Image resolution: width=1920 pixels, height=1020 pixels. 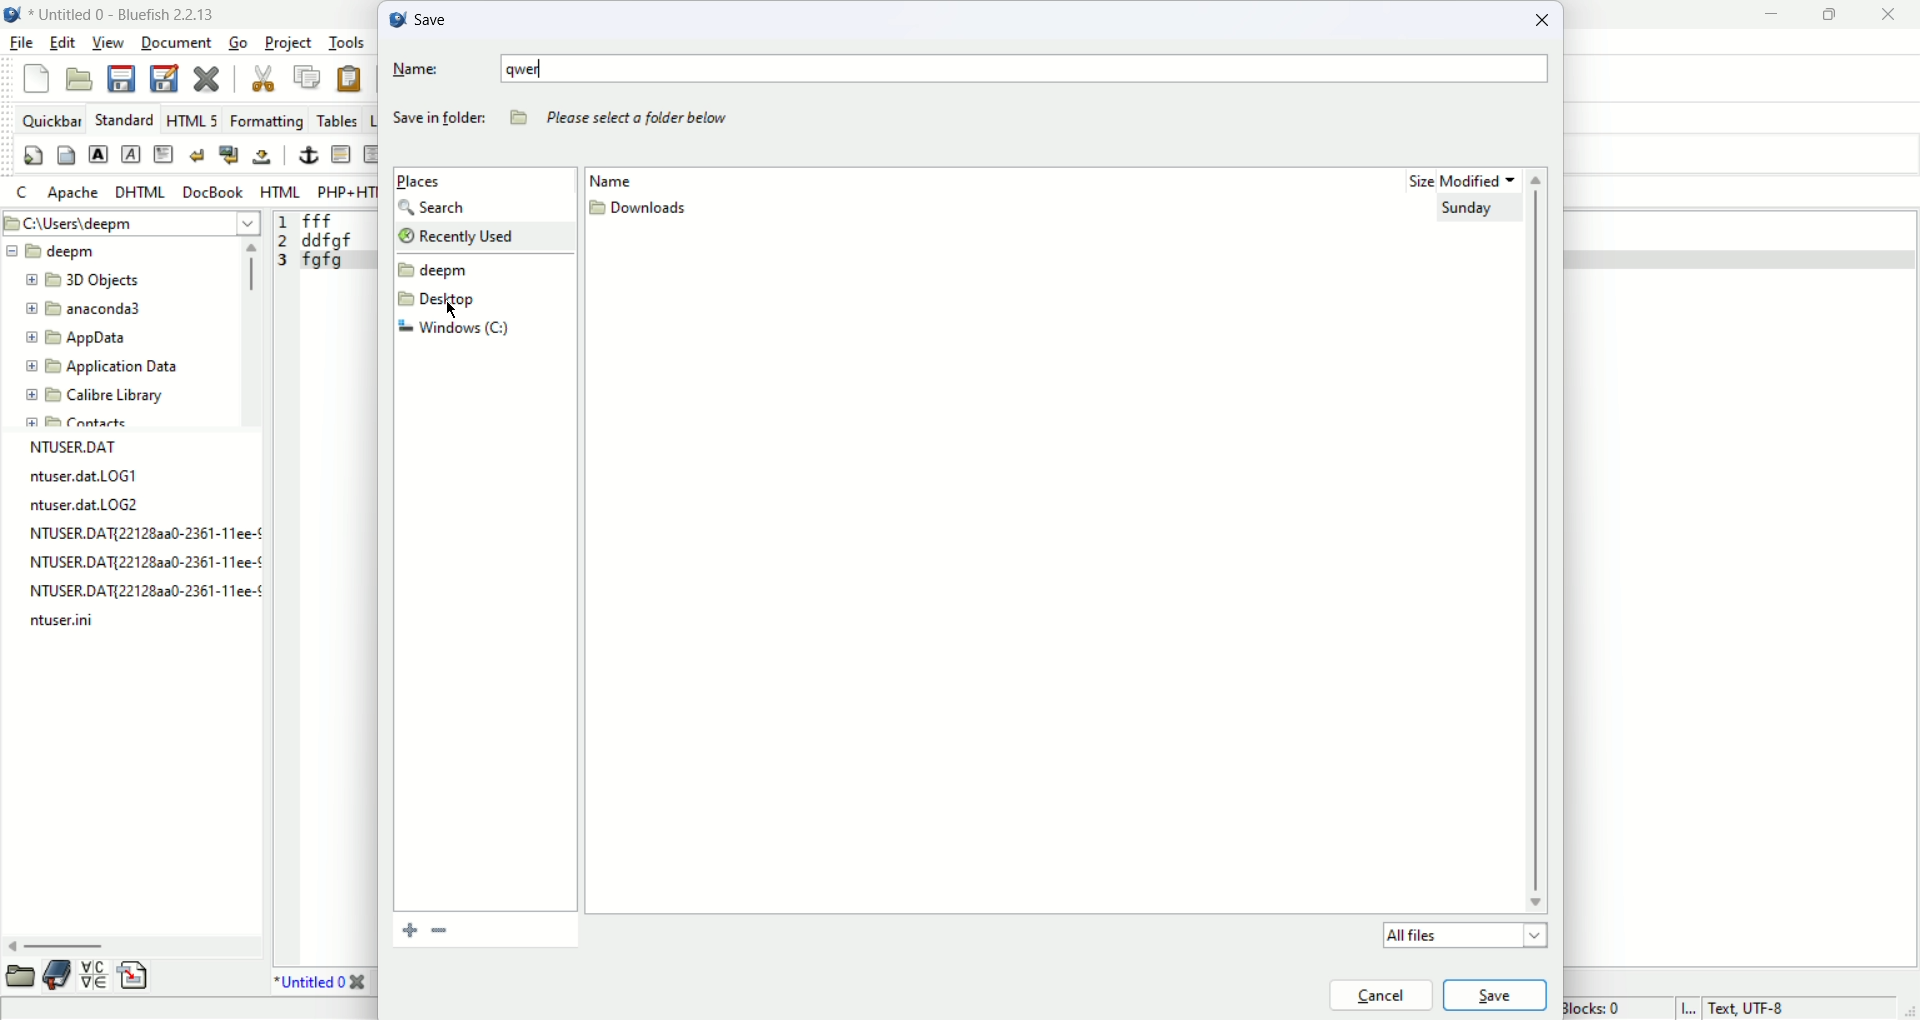 What do you see at coordinates (139, 564) in the screenshot?
I see `file name` at bounding box center [139, 564].